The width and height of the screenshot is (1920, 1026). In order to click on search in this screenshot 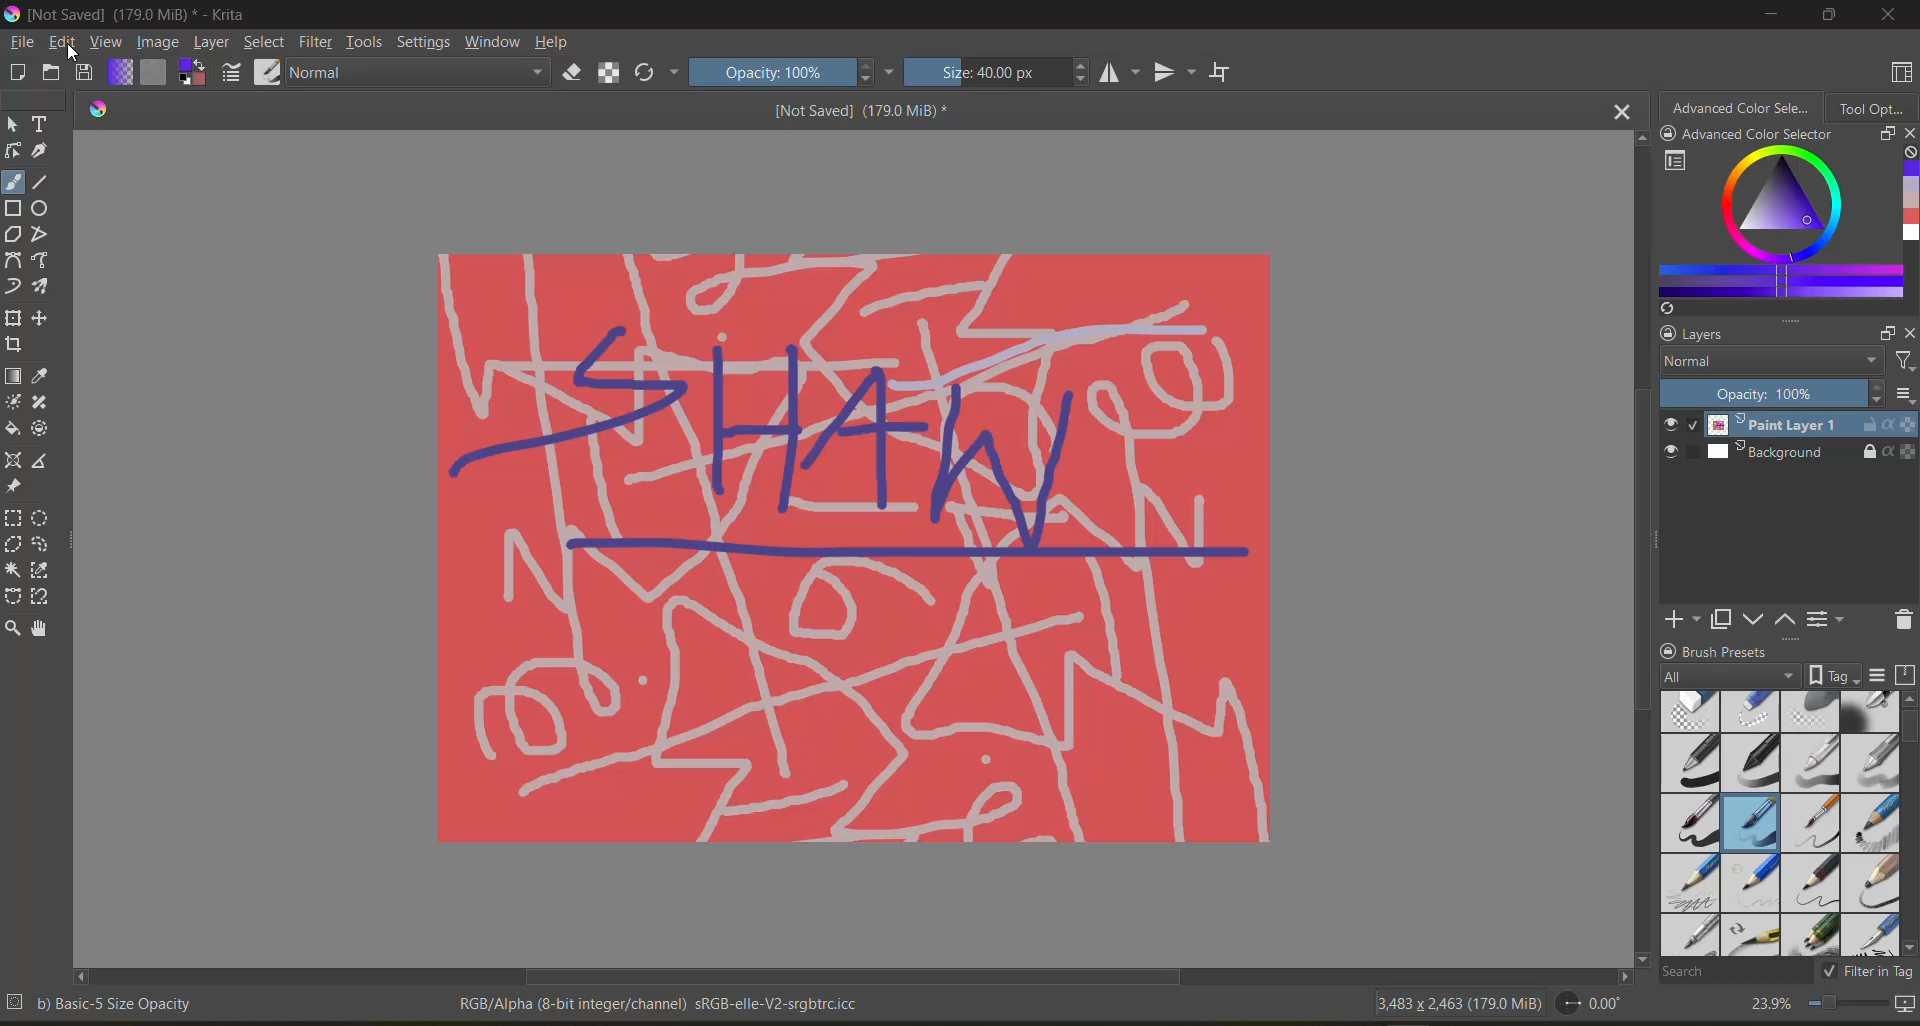, I will do `click(1731, 972)`.